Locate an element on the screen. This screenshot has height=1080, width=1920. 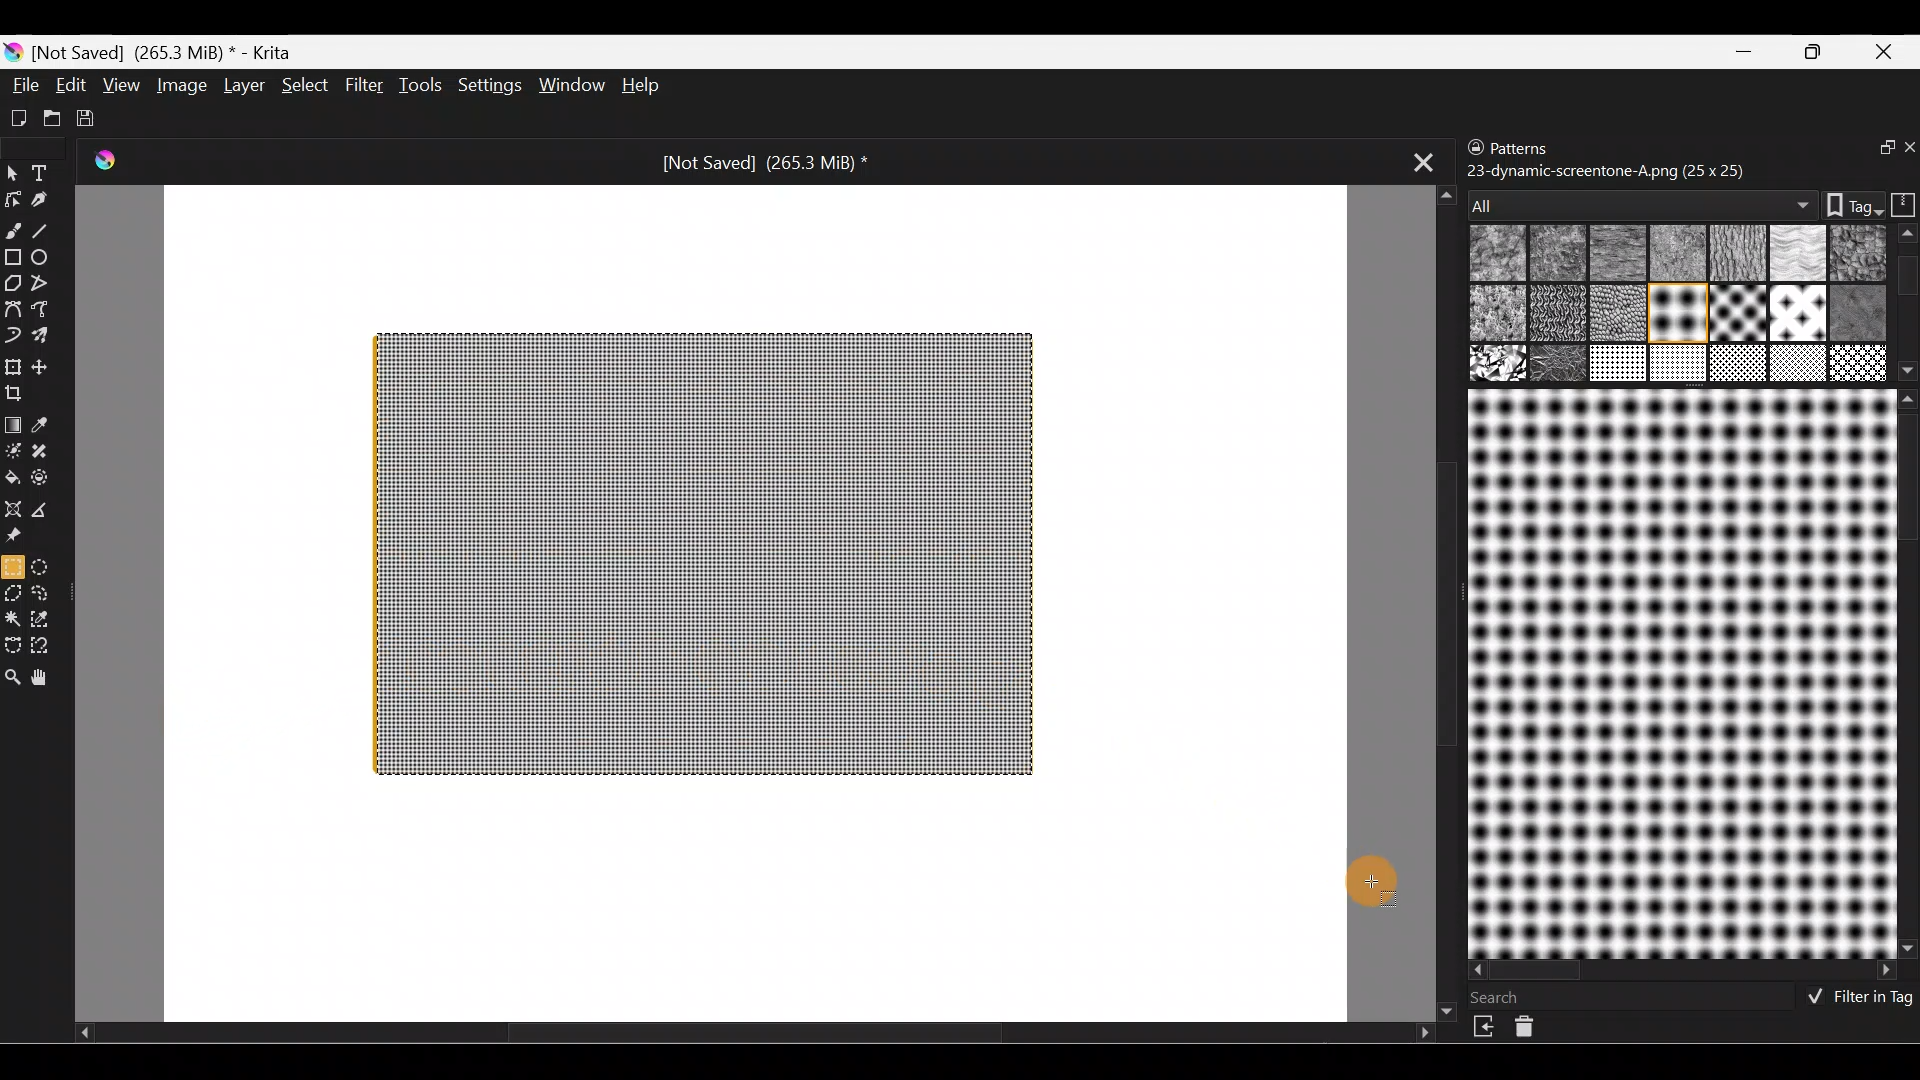
Filter in tag is located at coordinates (1855, 999).